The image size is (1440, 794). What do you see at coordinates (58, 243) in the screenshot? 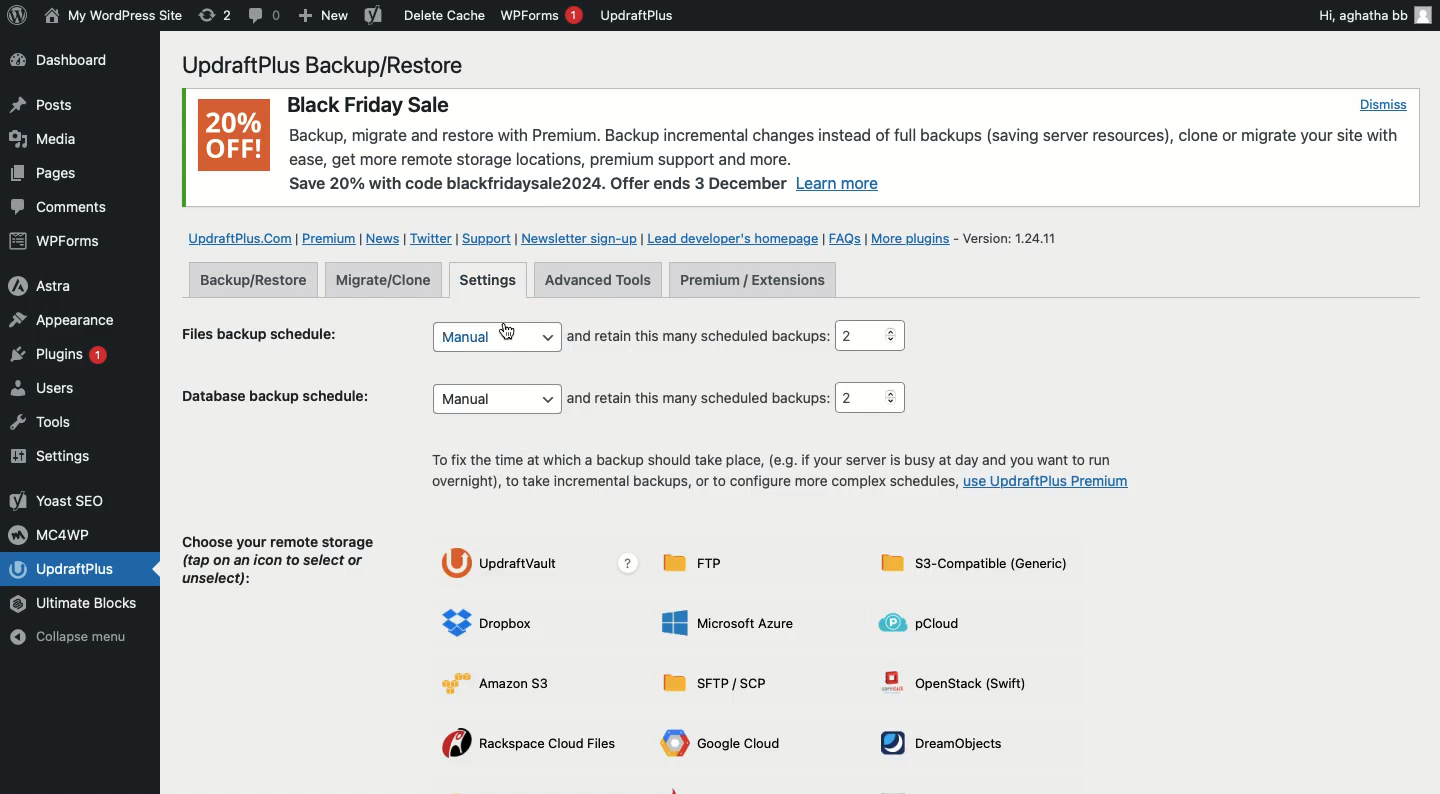
I see `WPForms` at bounding box center [58, 243].